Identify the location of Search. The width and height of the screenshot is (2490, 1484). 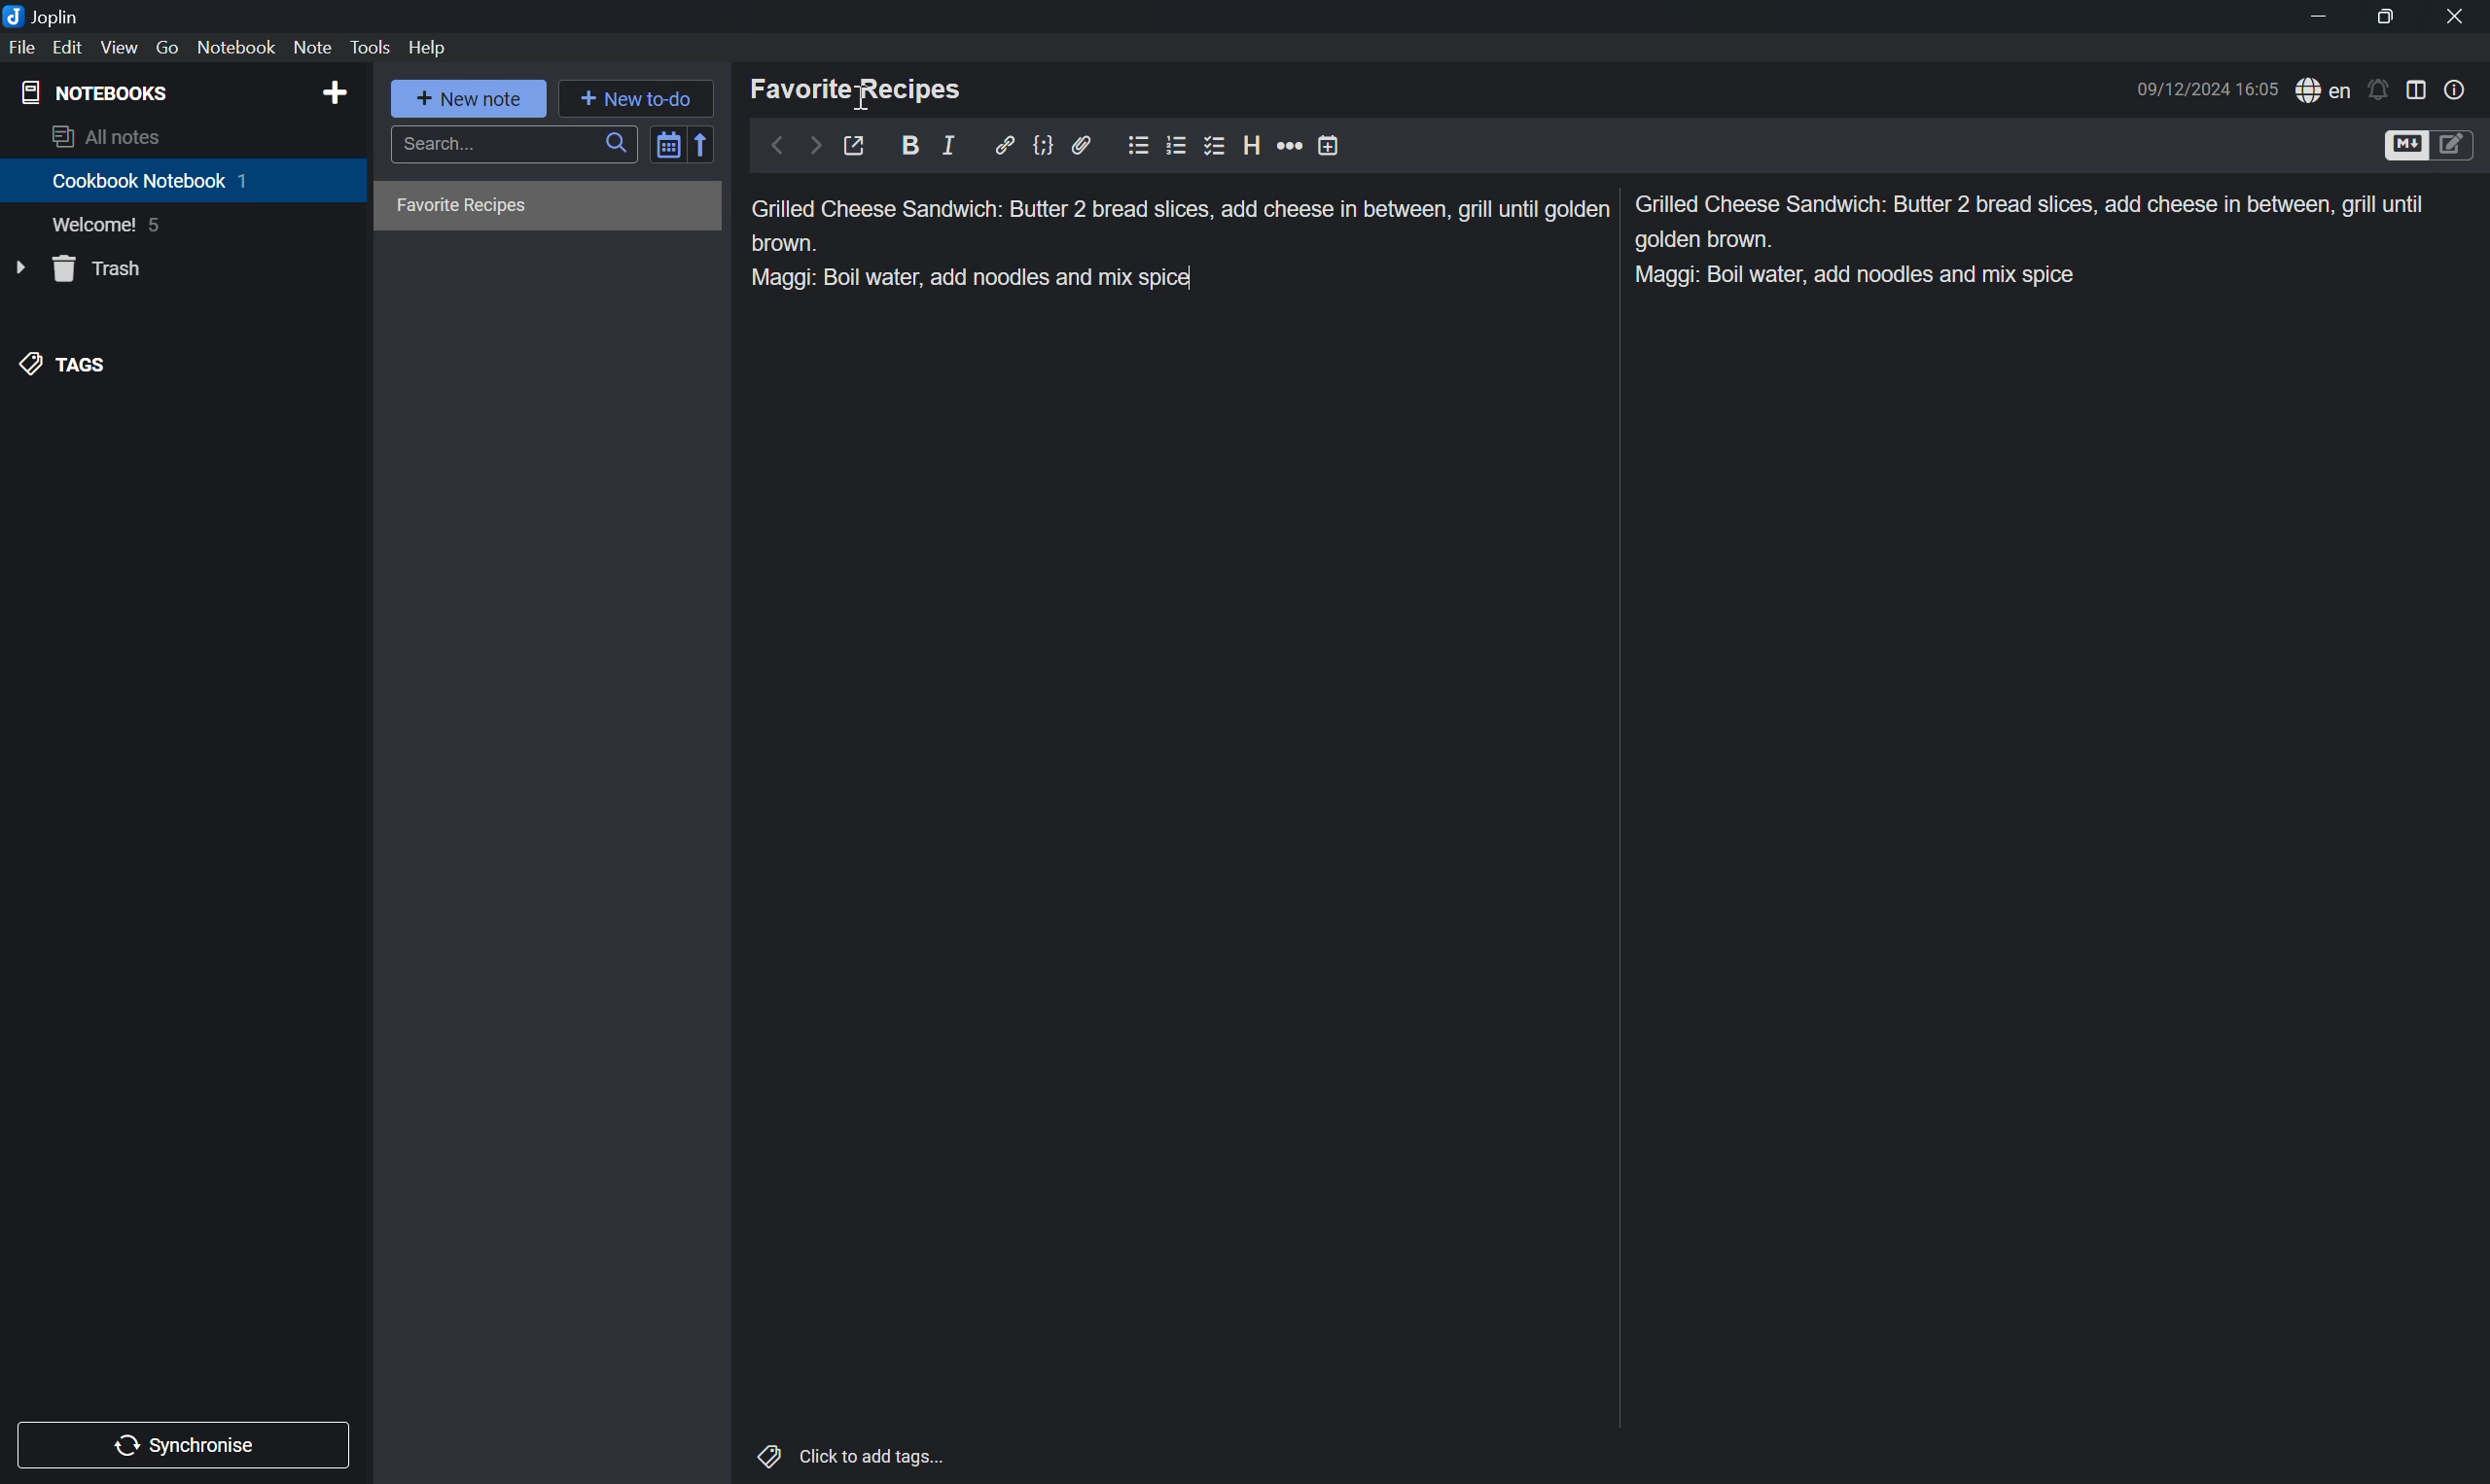
(512, 144).